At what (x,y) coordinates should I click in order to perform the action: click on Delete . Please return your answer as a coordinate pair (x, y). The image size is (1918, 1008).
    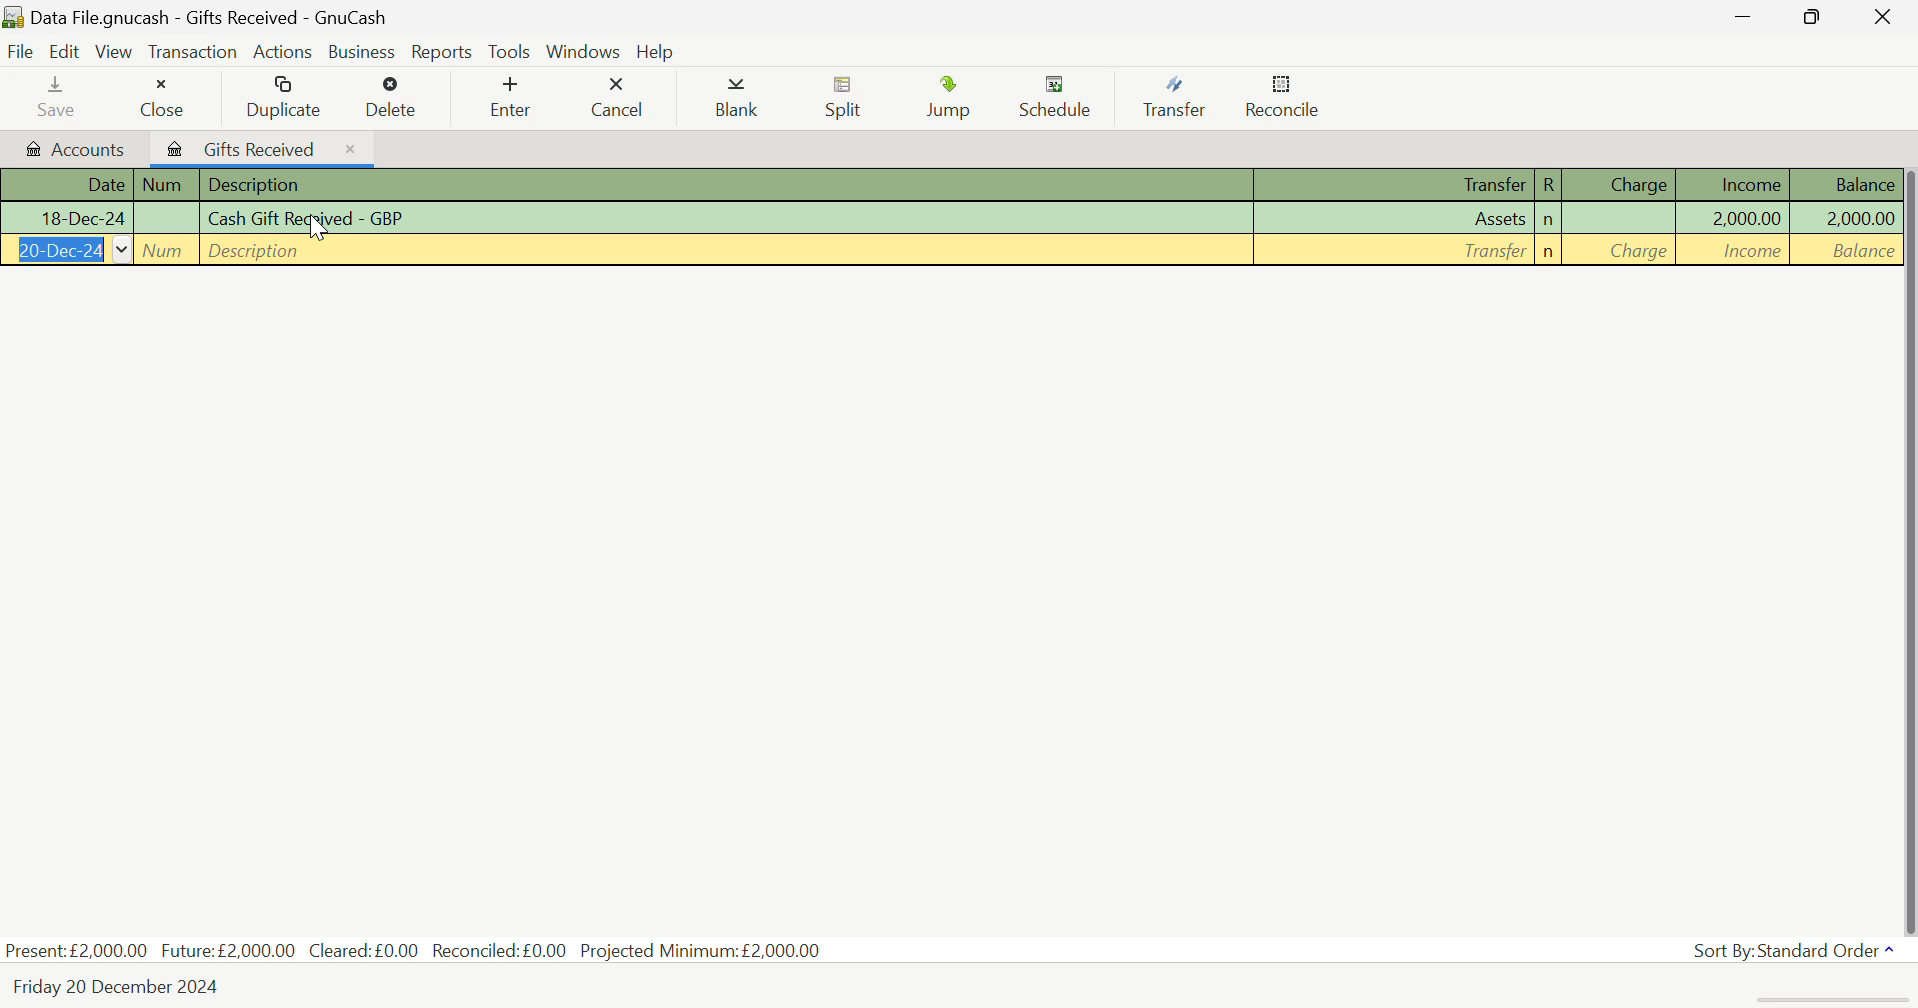
    Looking at the image, I should click on (393, 98).